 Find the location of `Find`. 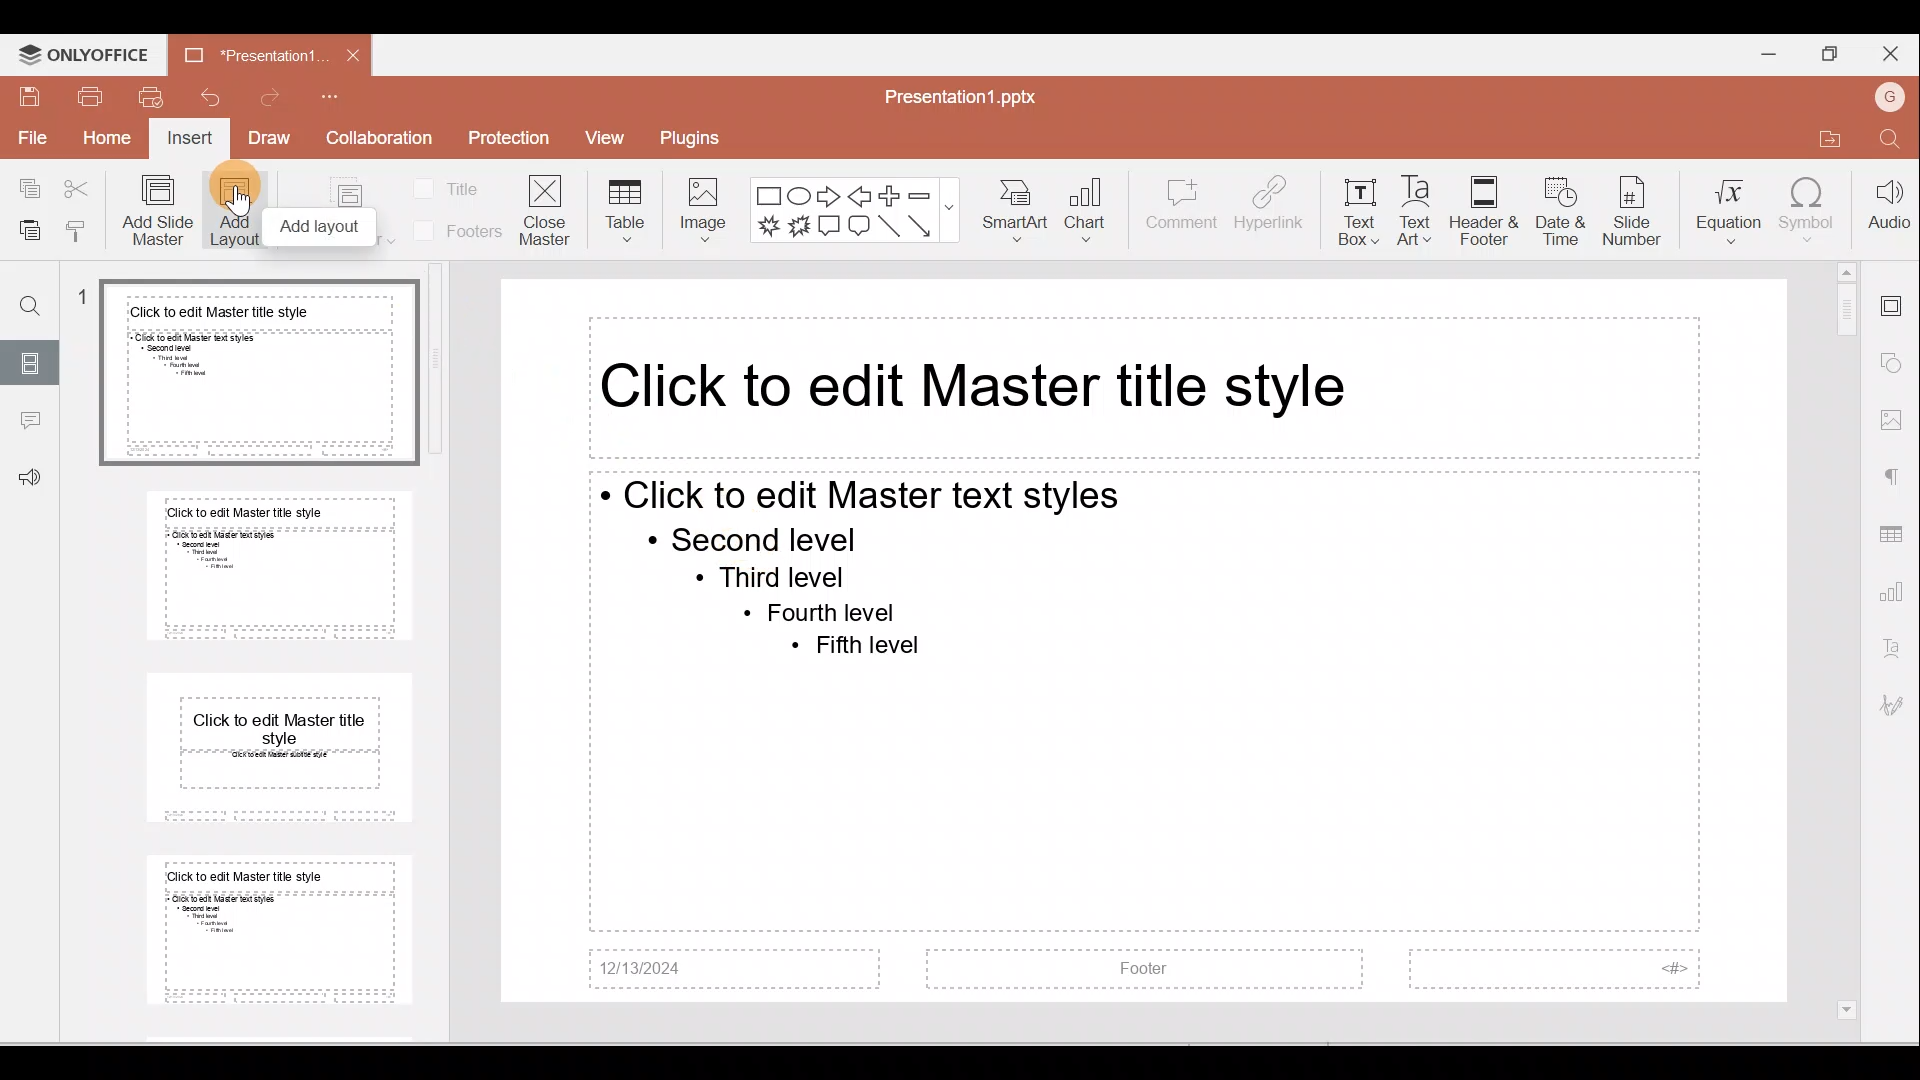

Find is located at coordinates (1892, 142).